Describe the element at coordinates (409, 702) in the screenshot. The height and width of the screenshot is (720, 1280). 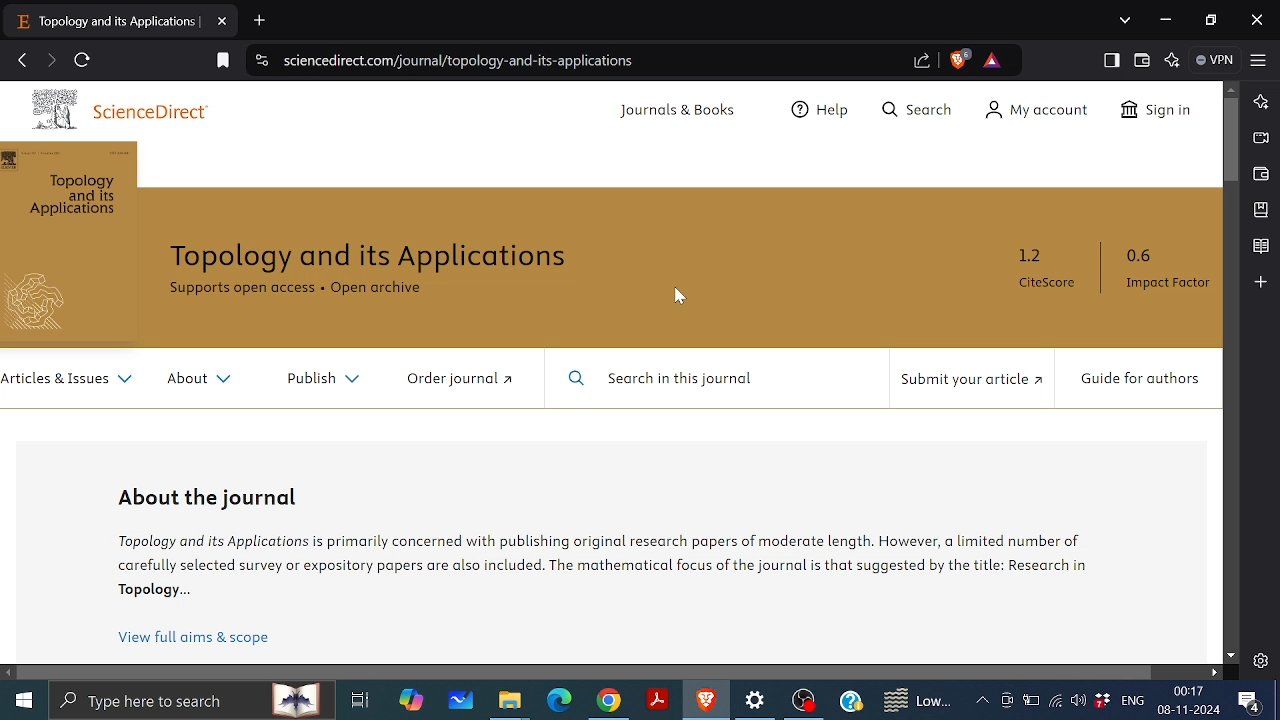
I see `Copilot` at that location.